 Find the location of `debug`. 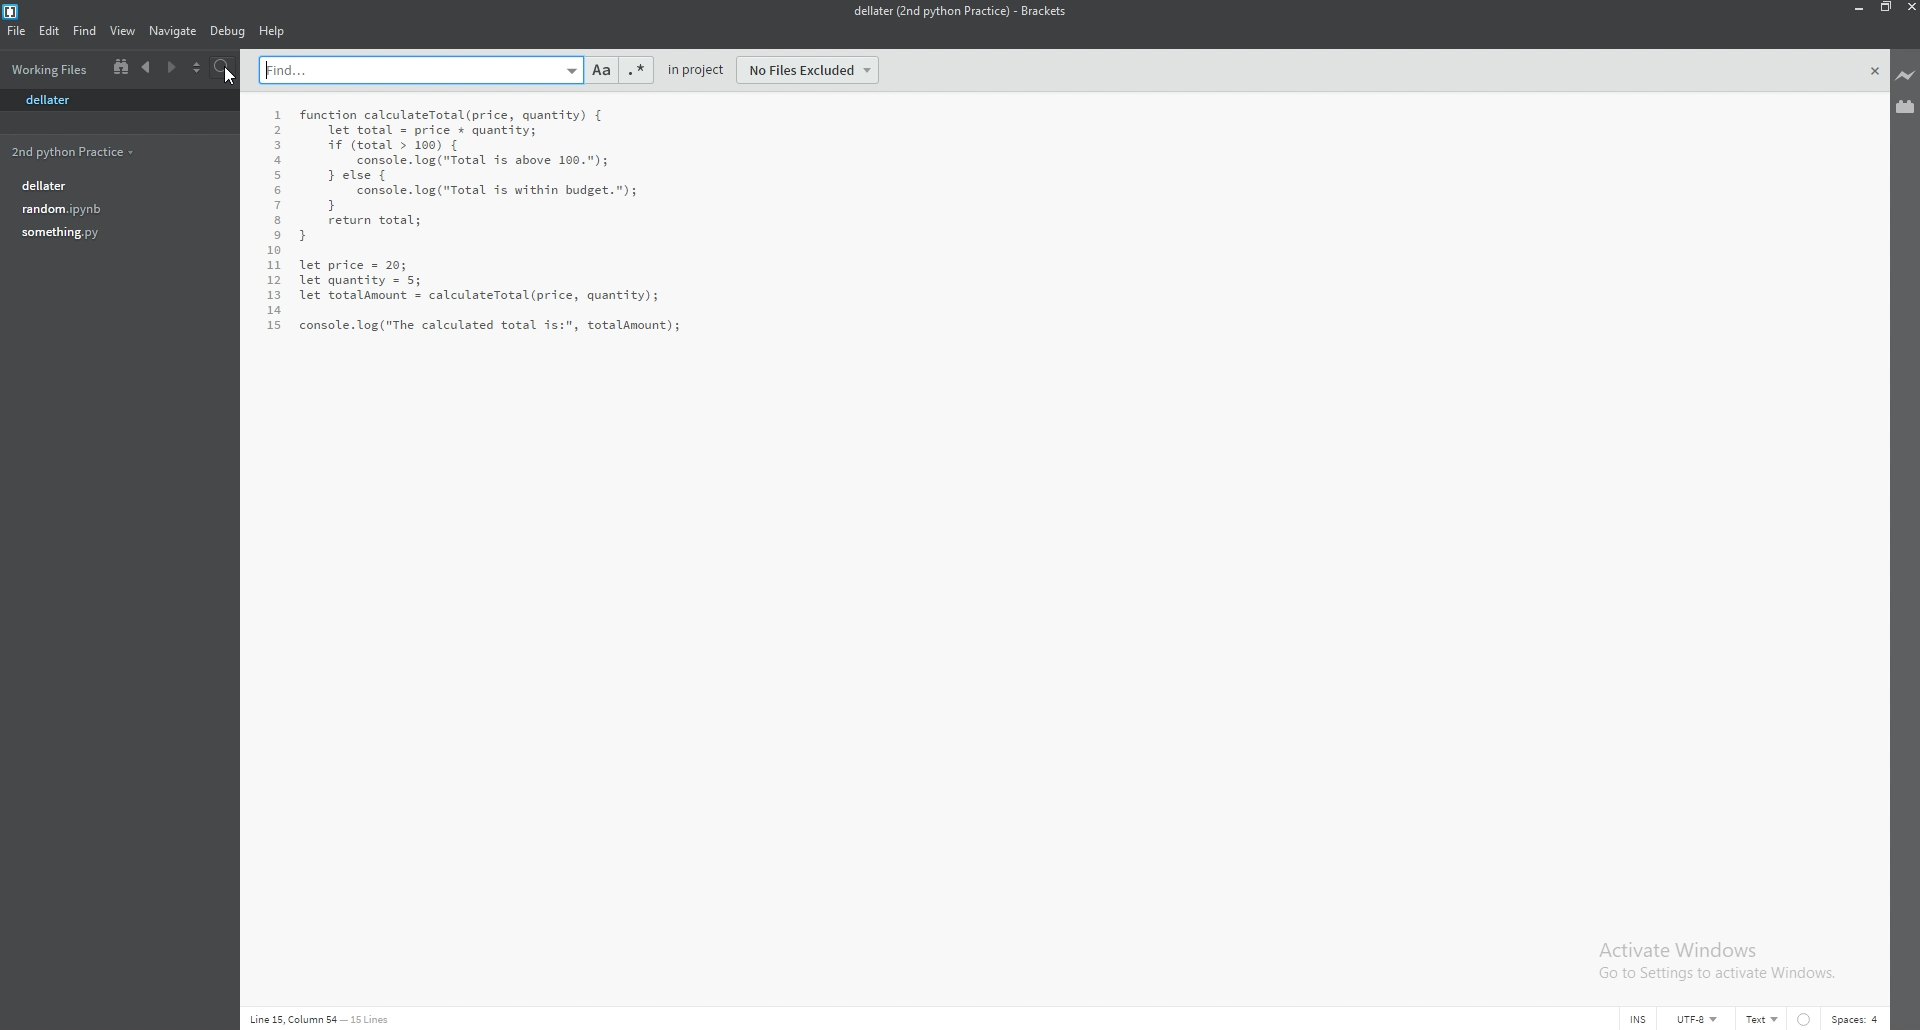

debug is located at coordinates (228, 31).